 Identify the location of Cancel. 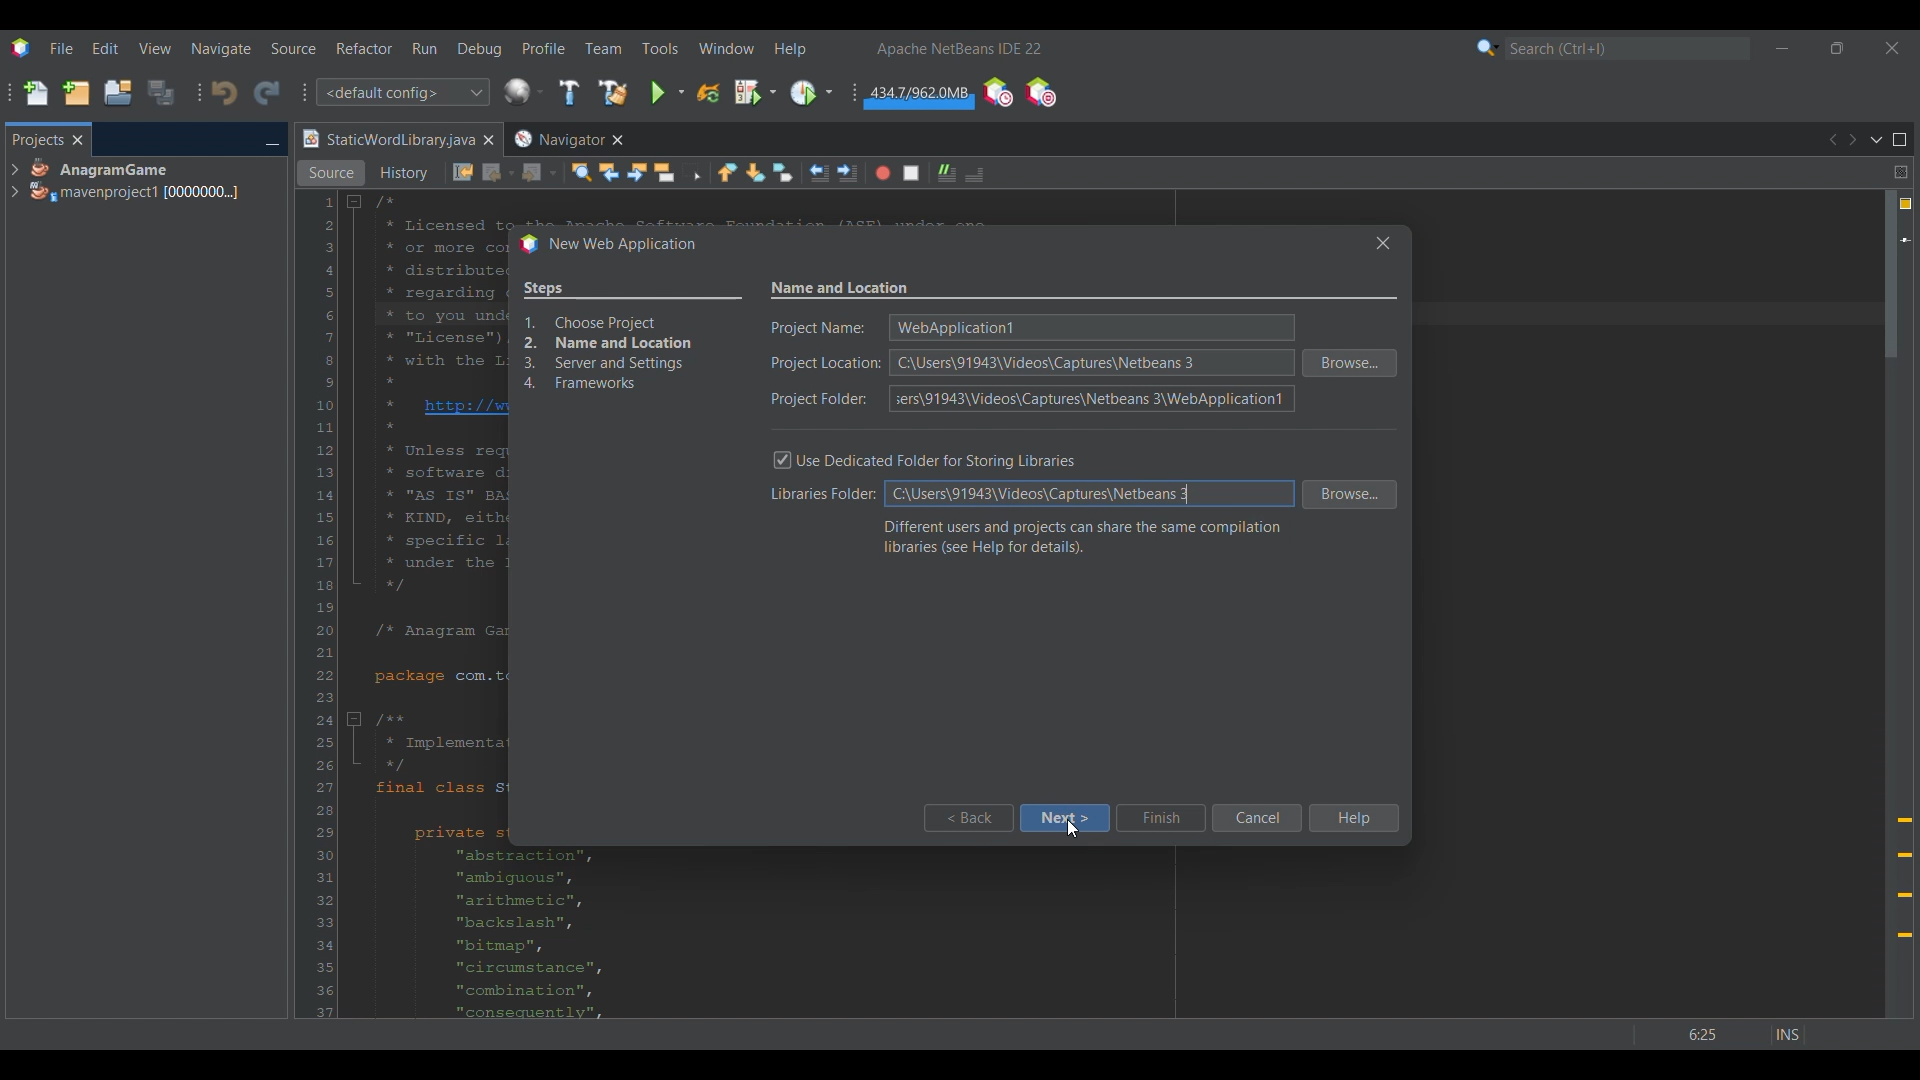
(1256, 818).